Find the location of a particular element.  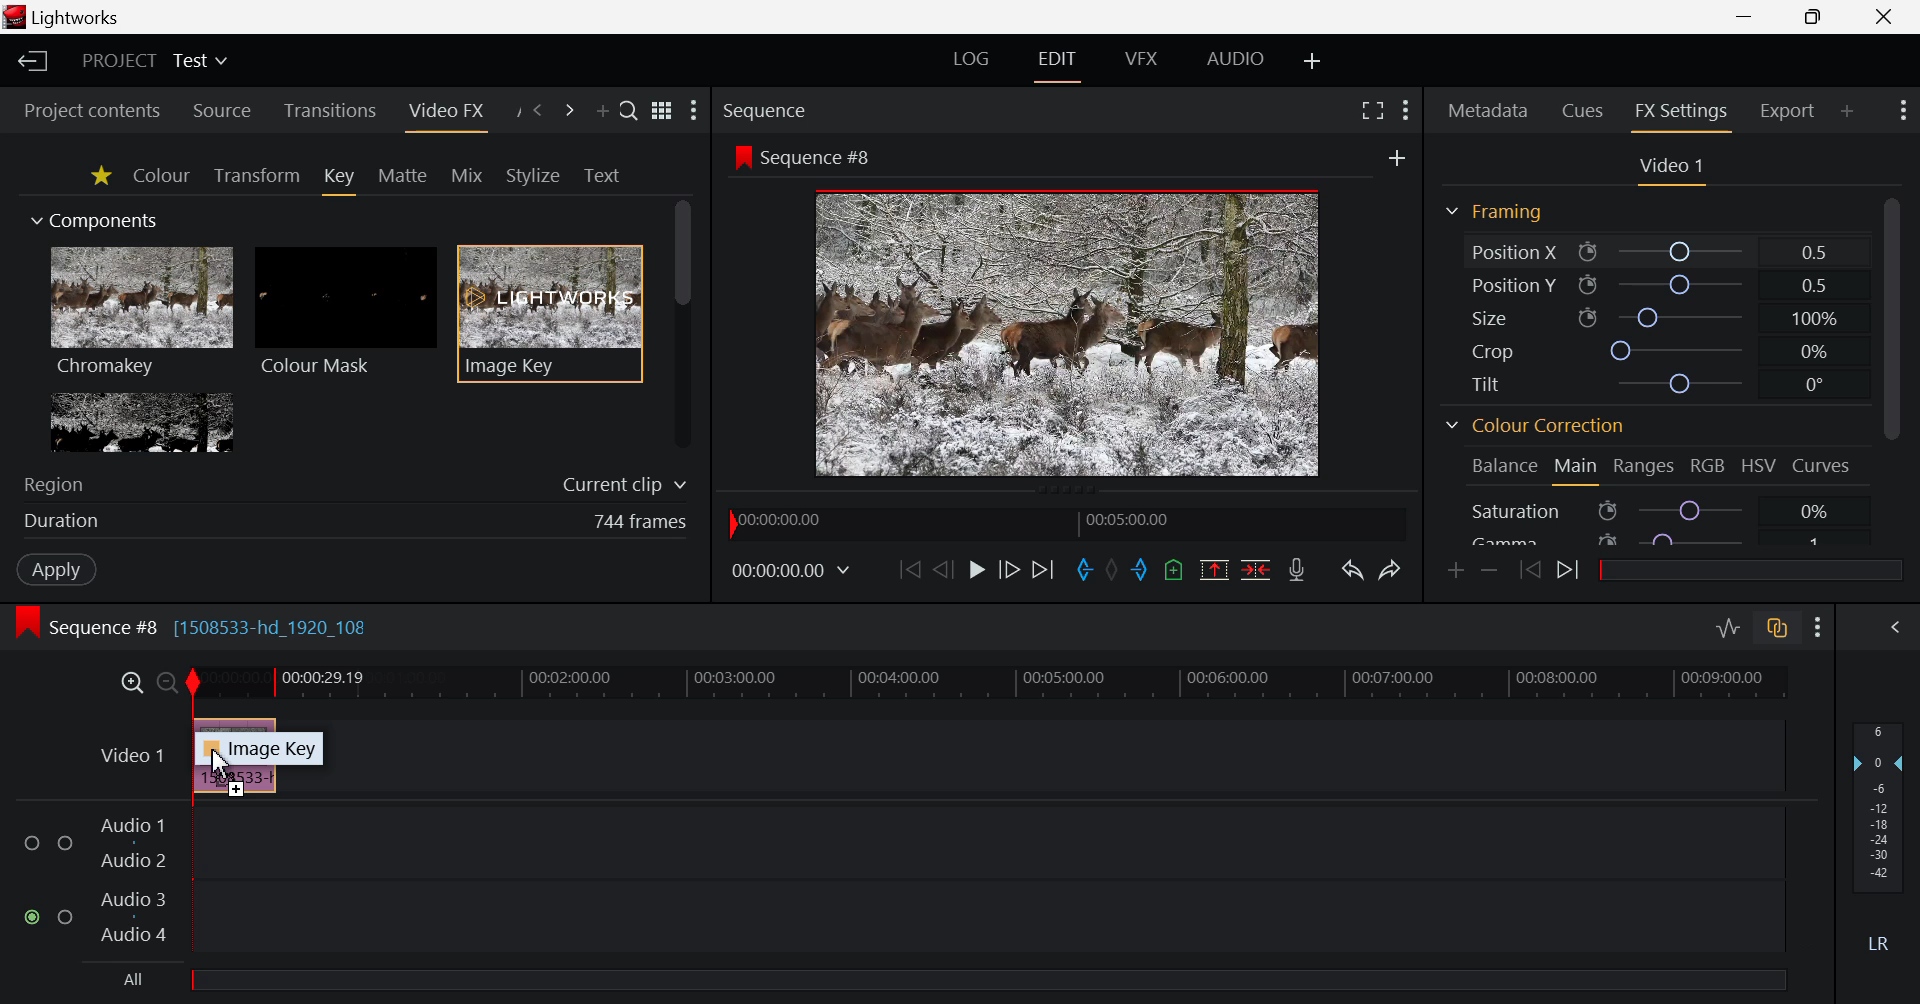

Remove all marks is located at coordinates (1116, 571).